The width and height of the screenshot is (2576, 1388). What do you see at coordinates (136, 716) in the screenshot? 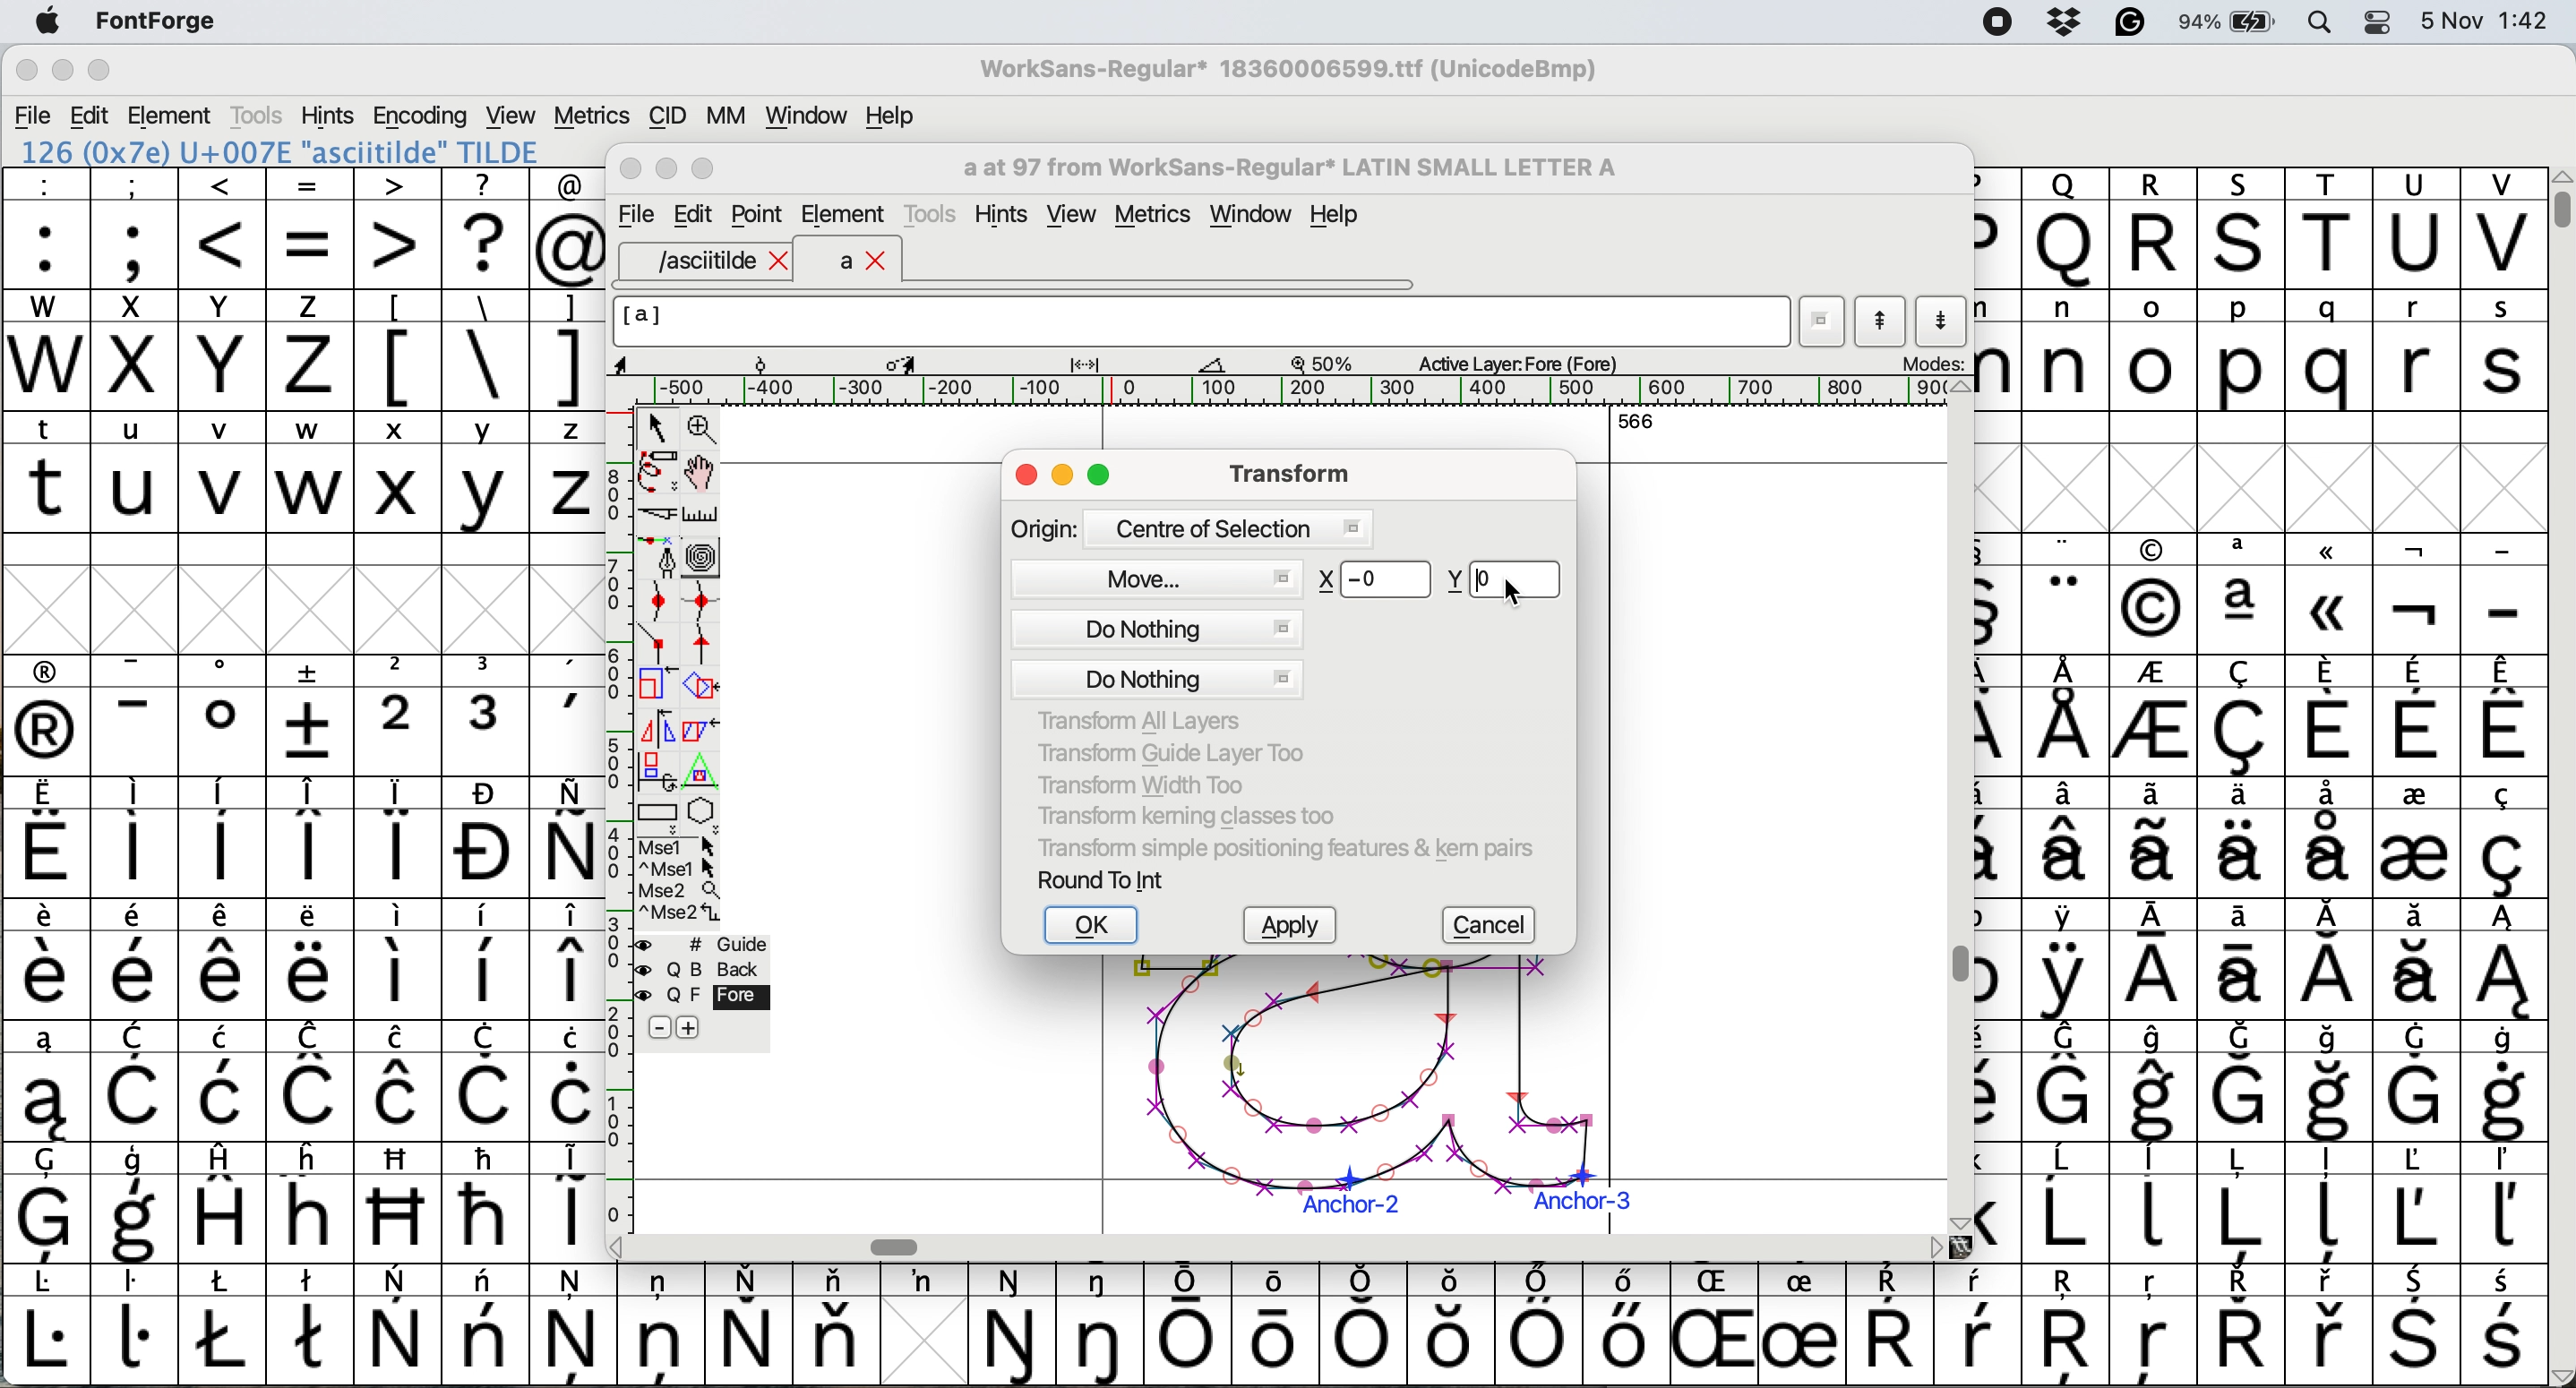
I see `symbol` at bounding box center [136, 716].